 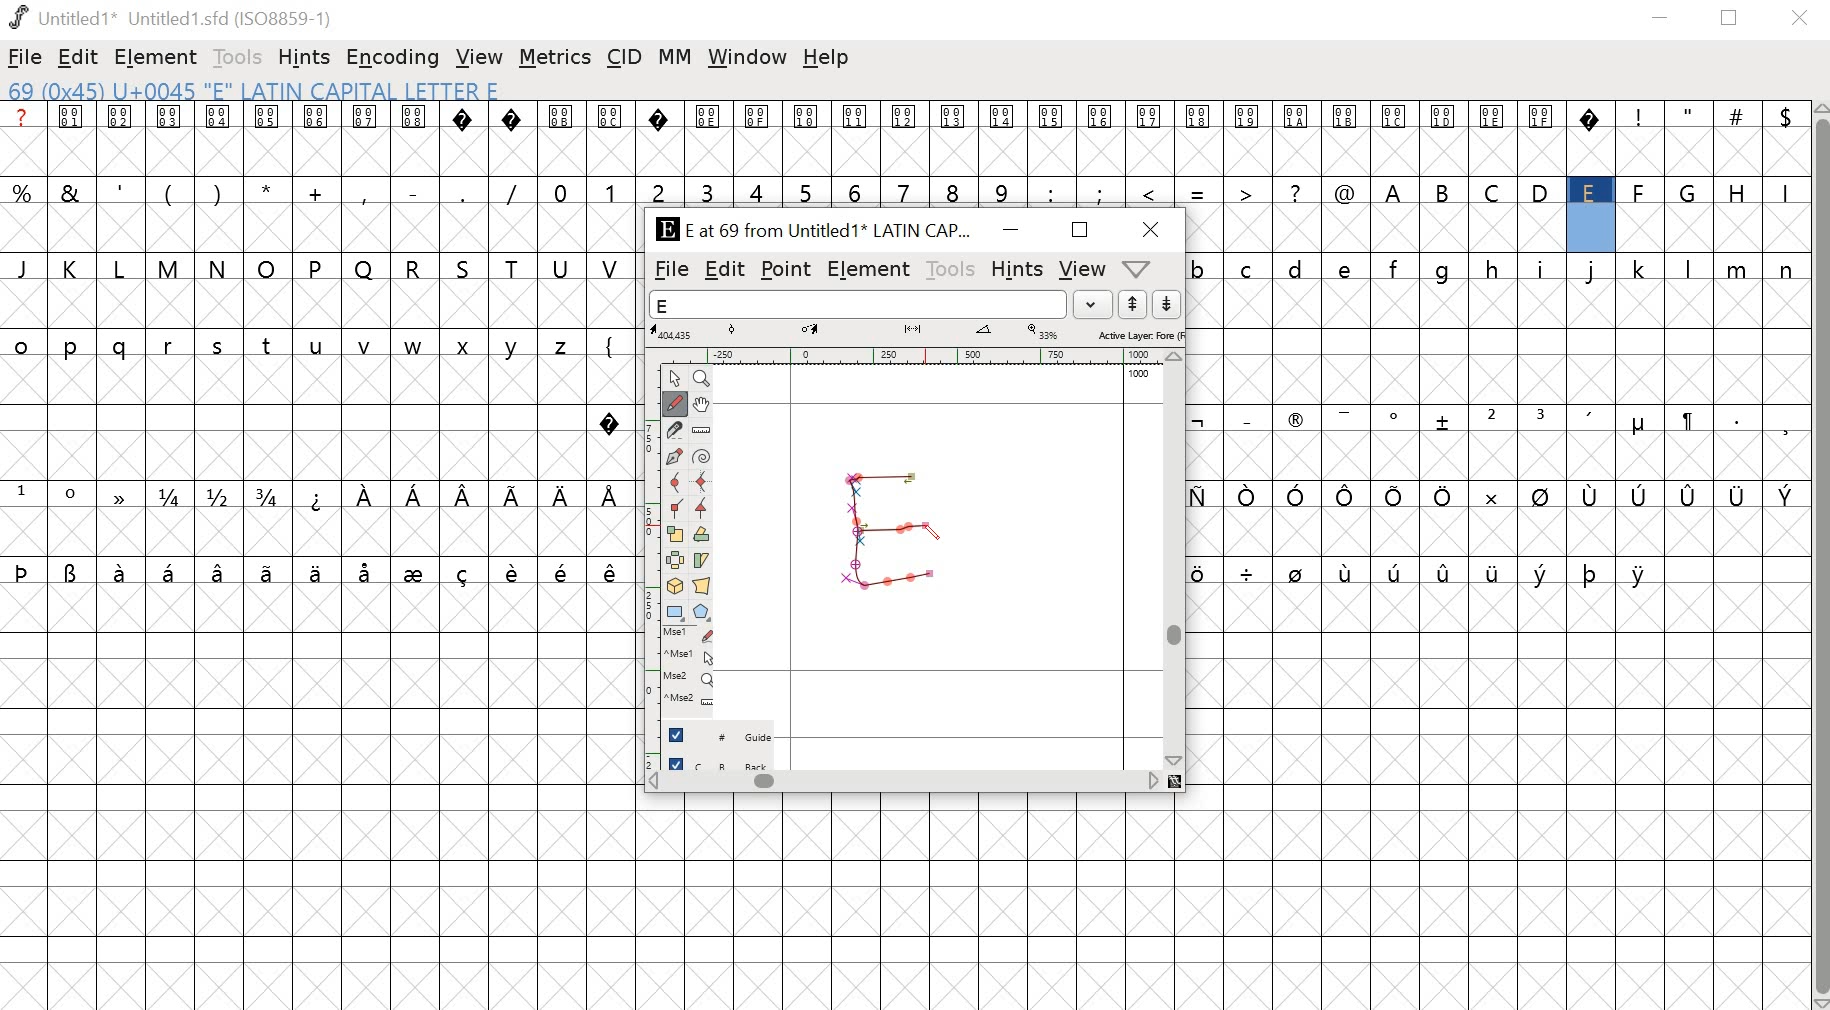 What do you see at coordinates (674, 379) in the screenshot?
I see `Point` at bounding box center [674, 379].